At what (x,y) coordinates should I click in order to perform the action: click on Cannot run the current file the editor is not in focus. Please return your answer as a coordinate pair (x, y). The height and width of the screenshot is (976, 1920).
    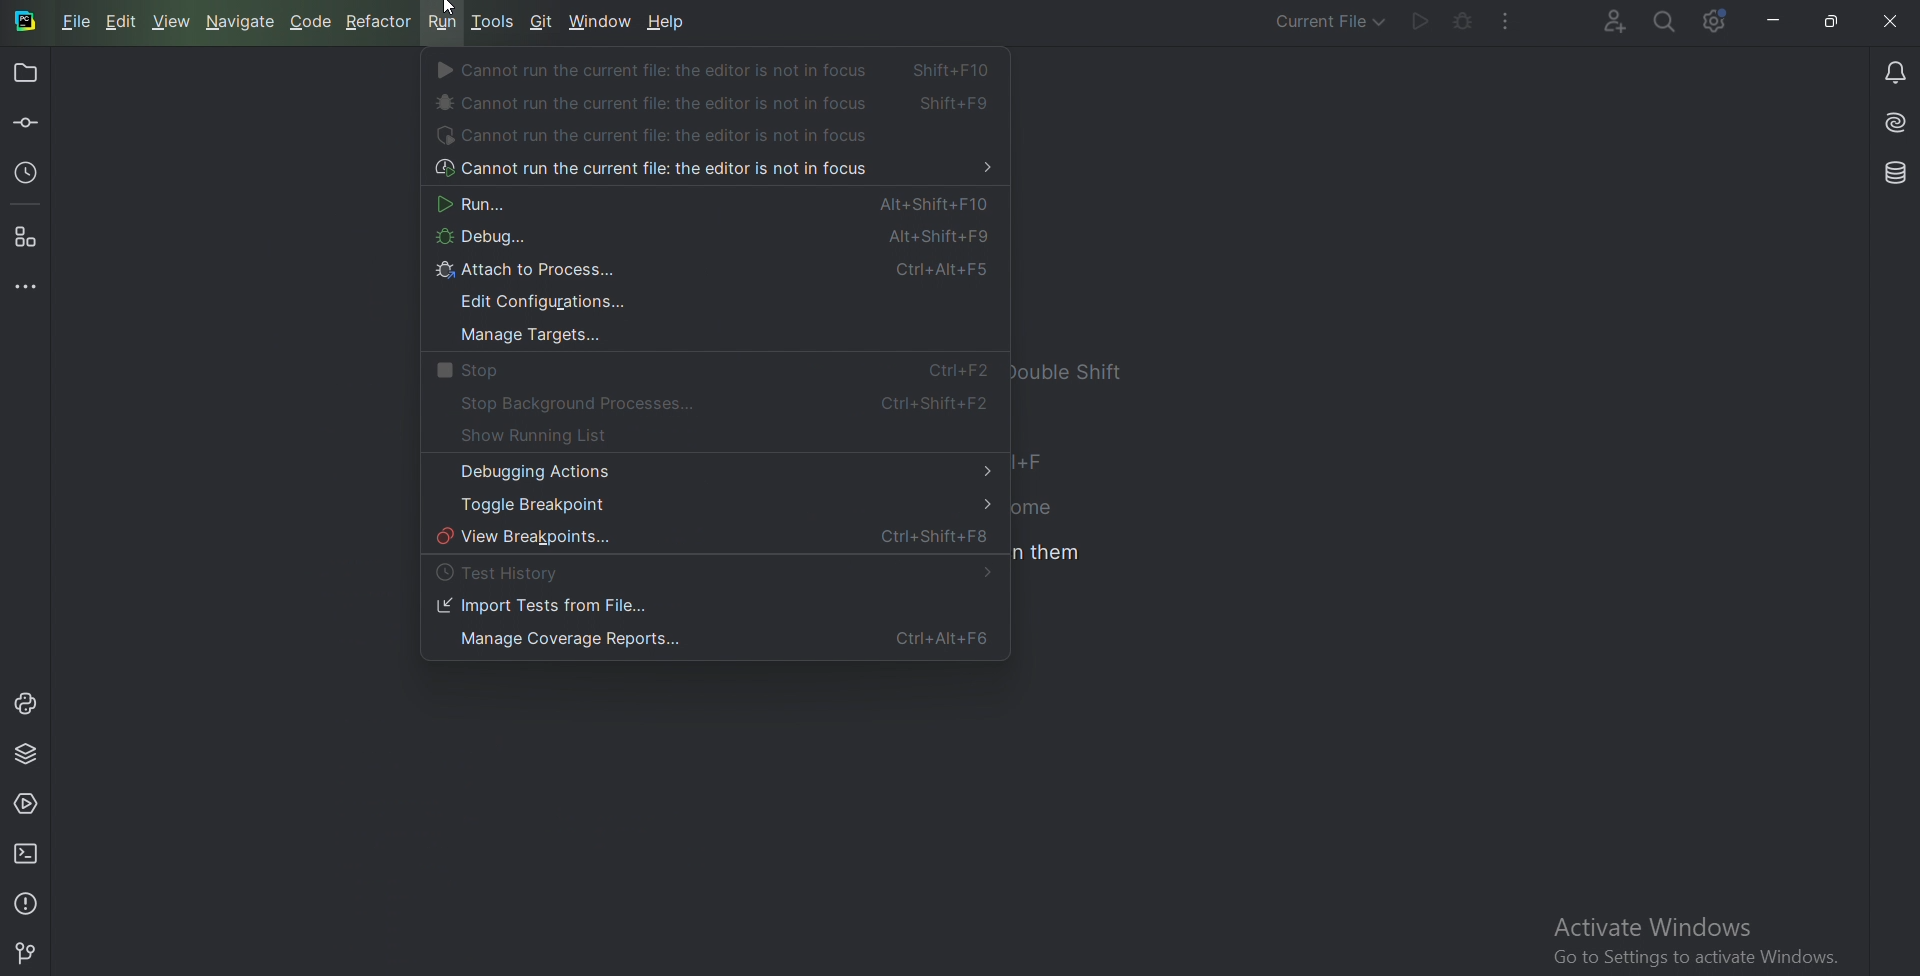
    Looking at the image, I should click on (710, 171).